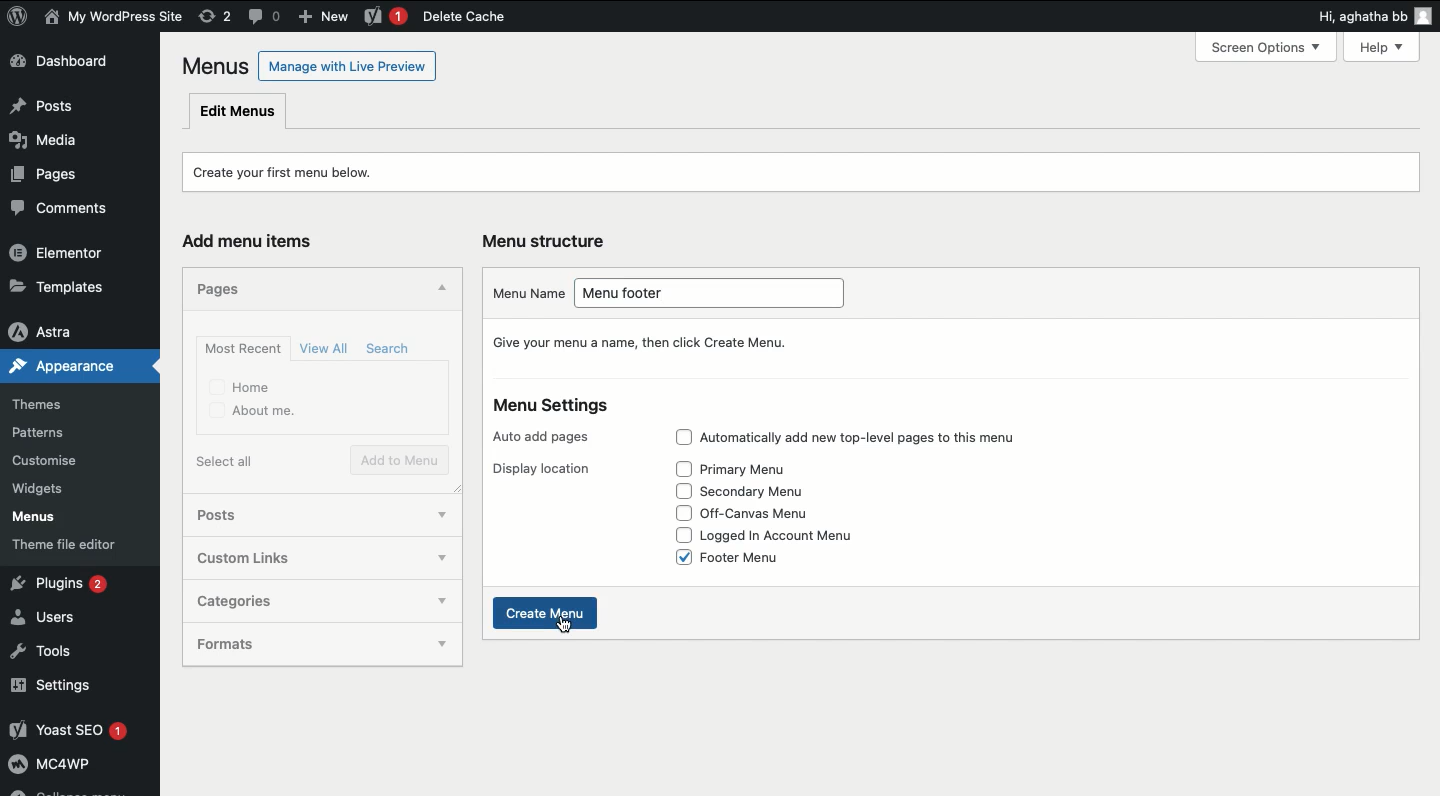 The height and width of the screenshot is (796, 1440). I want to click on WordPress Logo, so click(18, 16).